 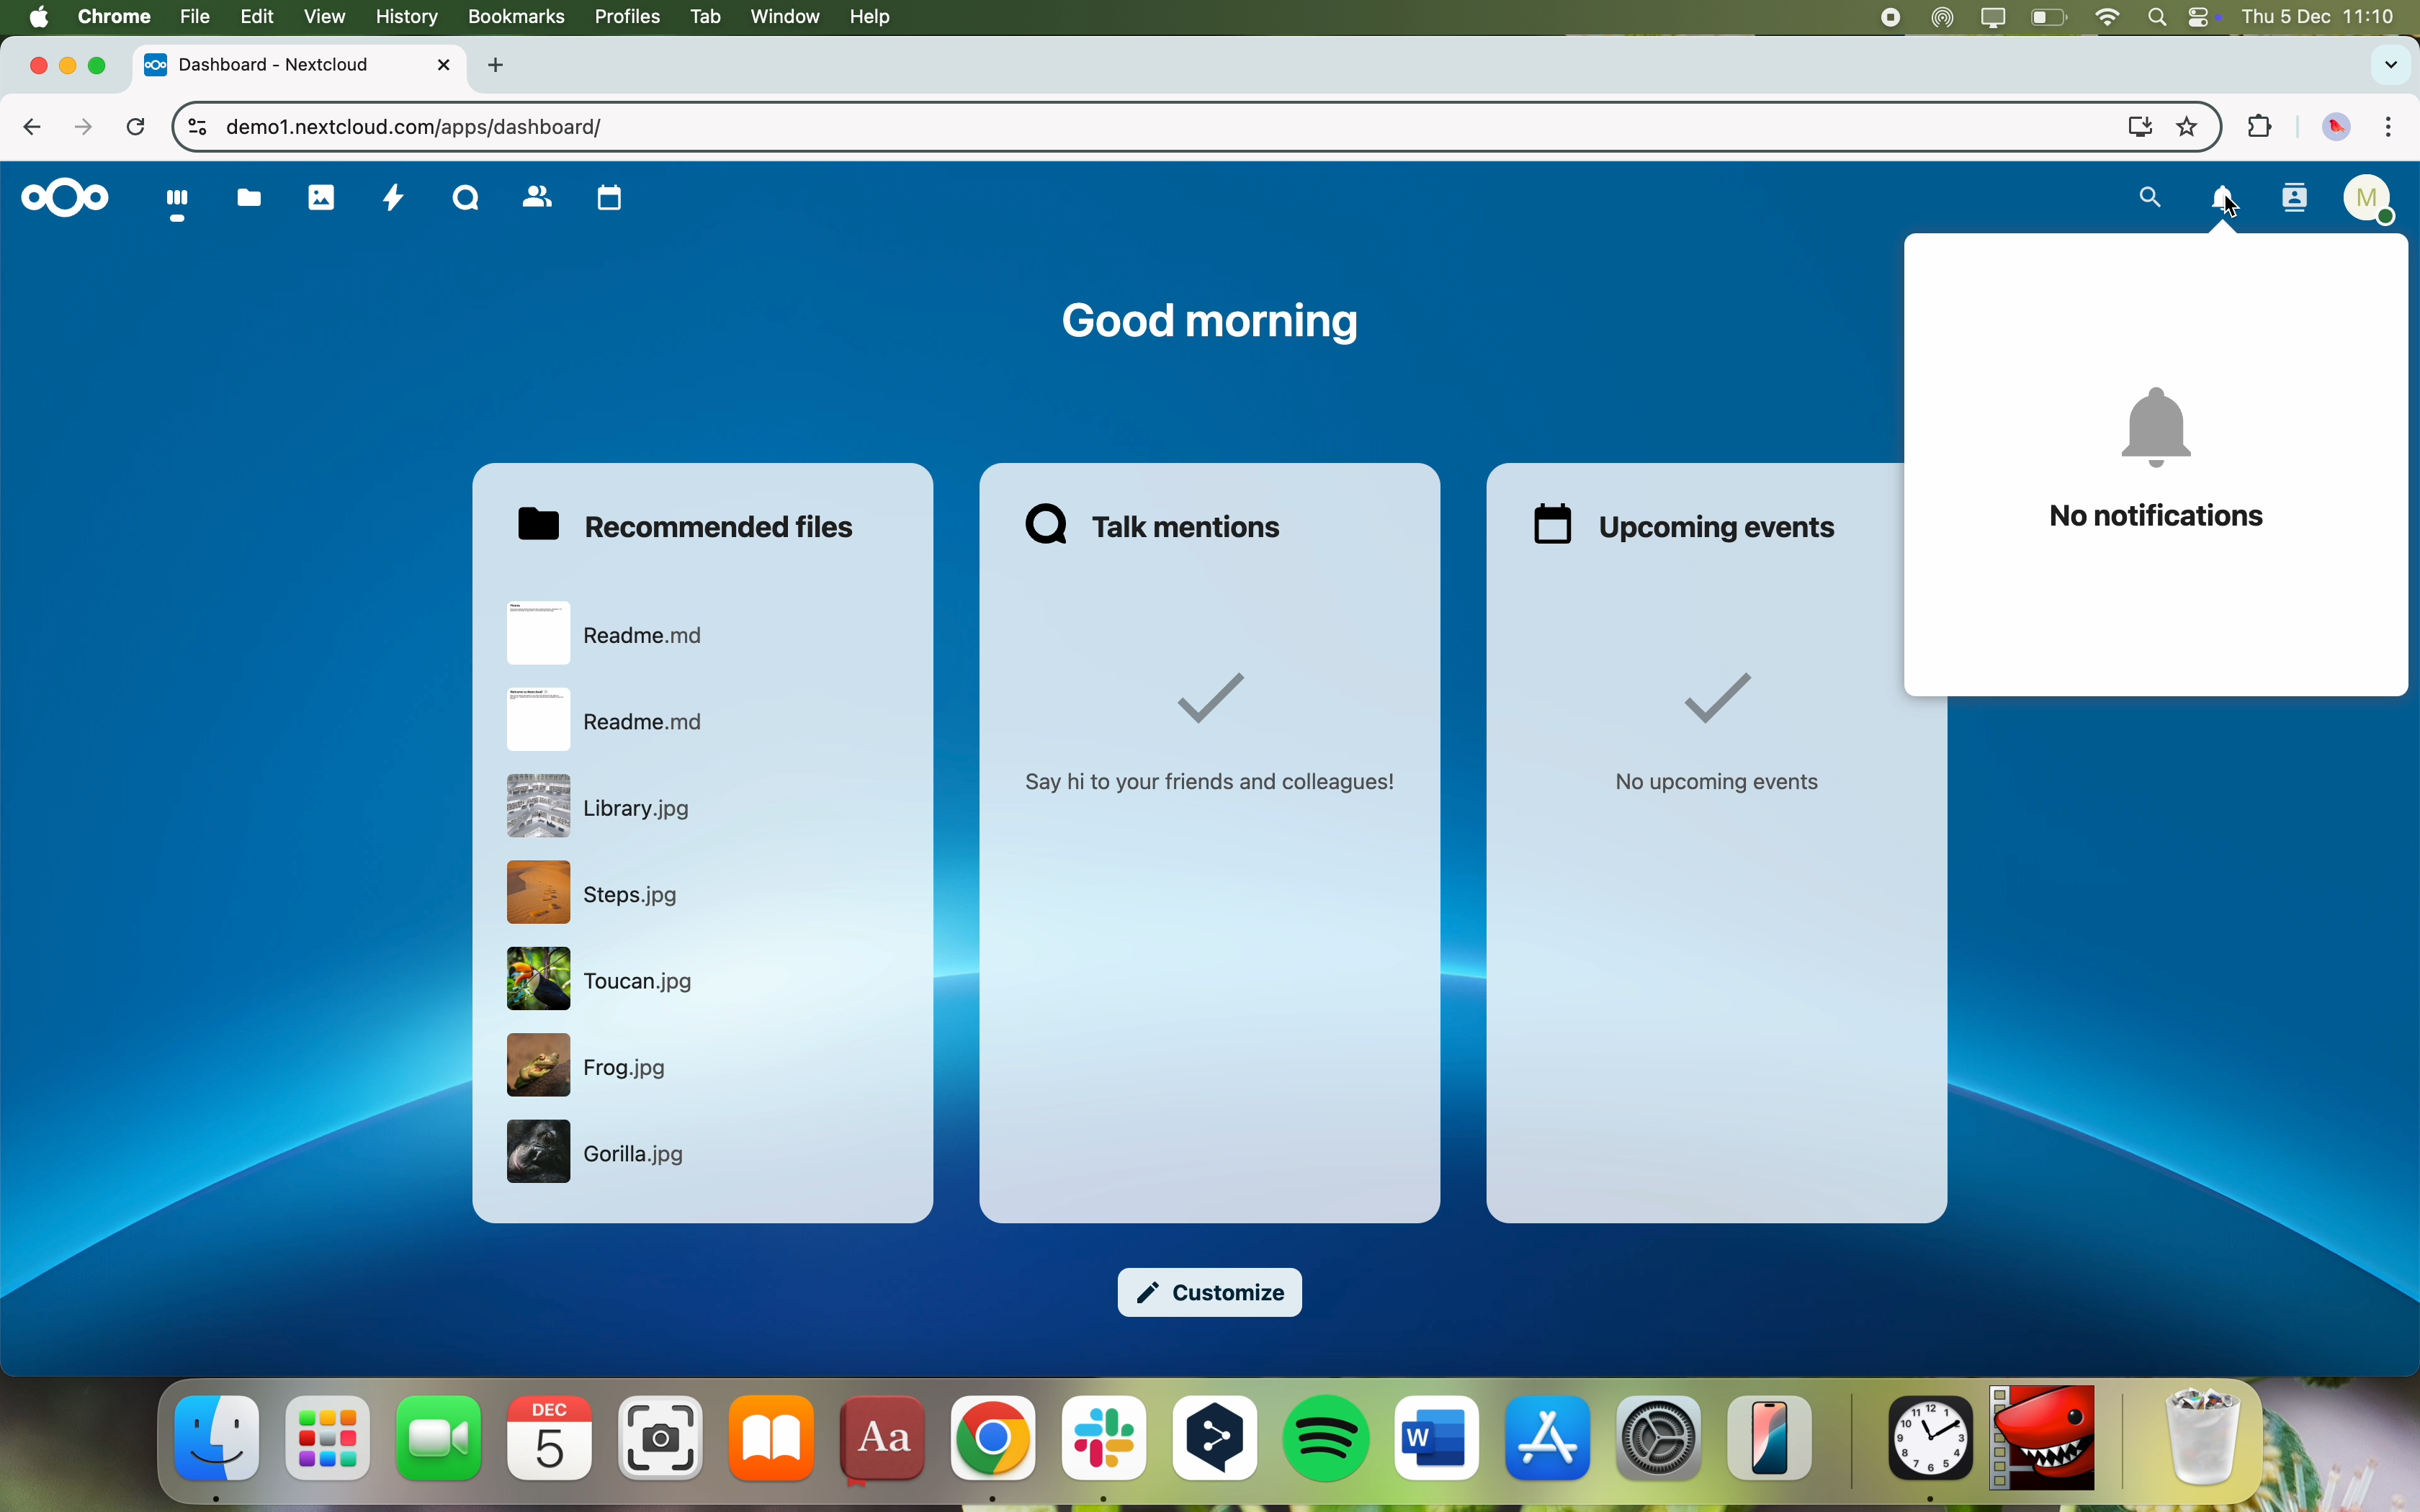 I want to click on view, so click(x=324, y=17).